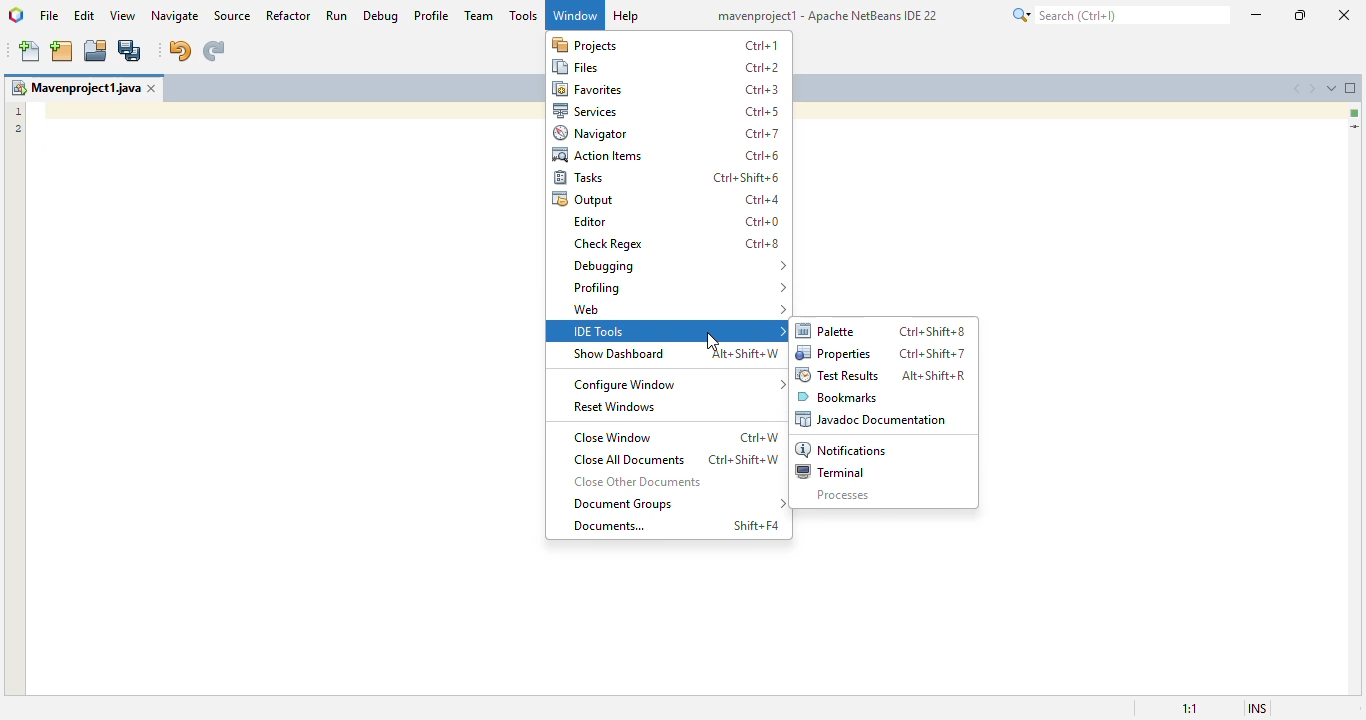 The image size is (1366, 720). What do you see at coordinates (524, 15) in the screenshot?
I see `tools` at bounding box center [524, 15].